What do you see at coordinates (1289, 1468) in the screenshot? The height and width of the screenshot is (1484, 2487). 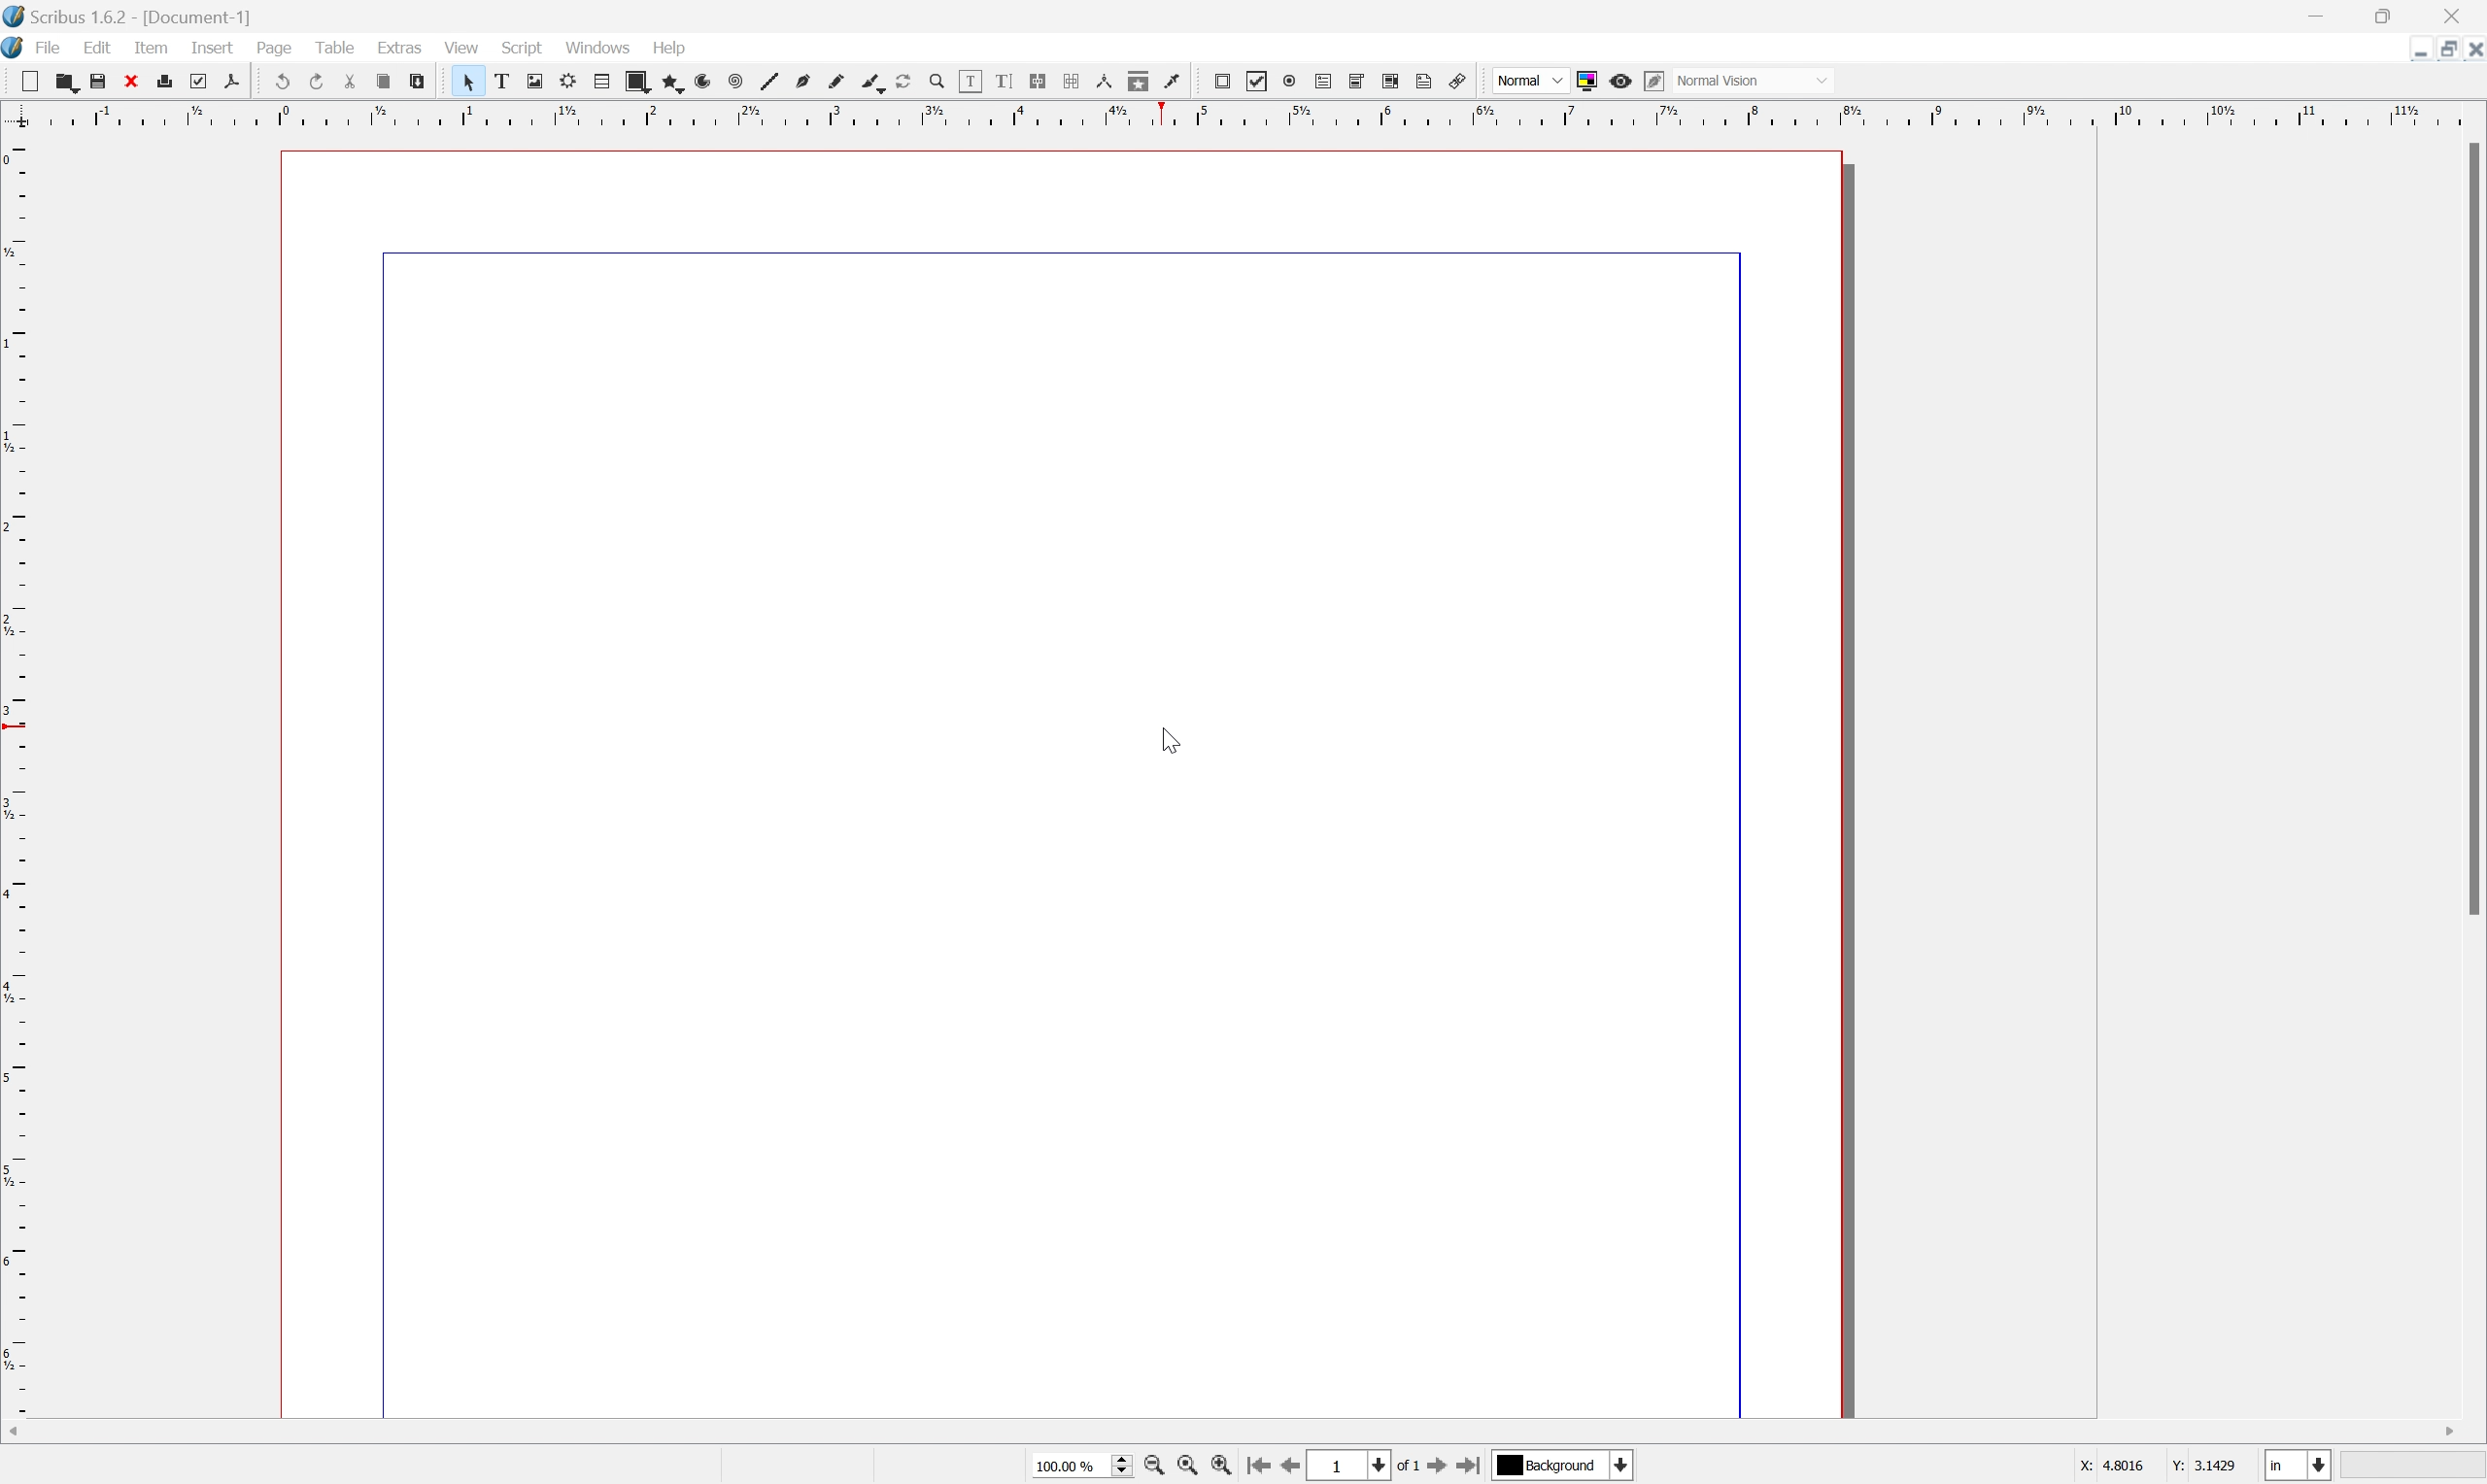 I see `go to previous page` at bounding box center [1289, 1468].